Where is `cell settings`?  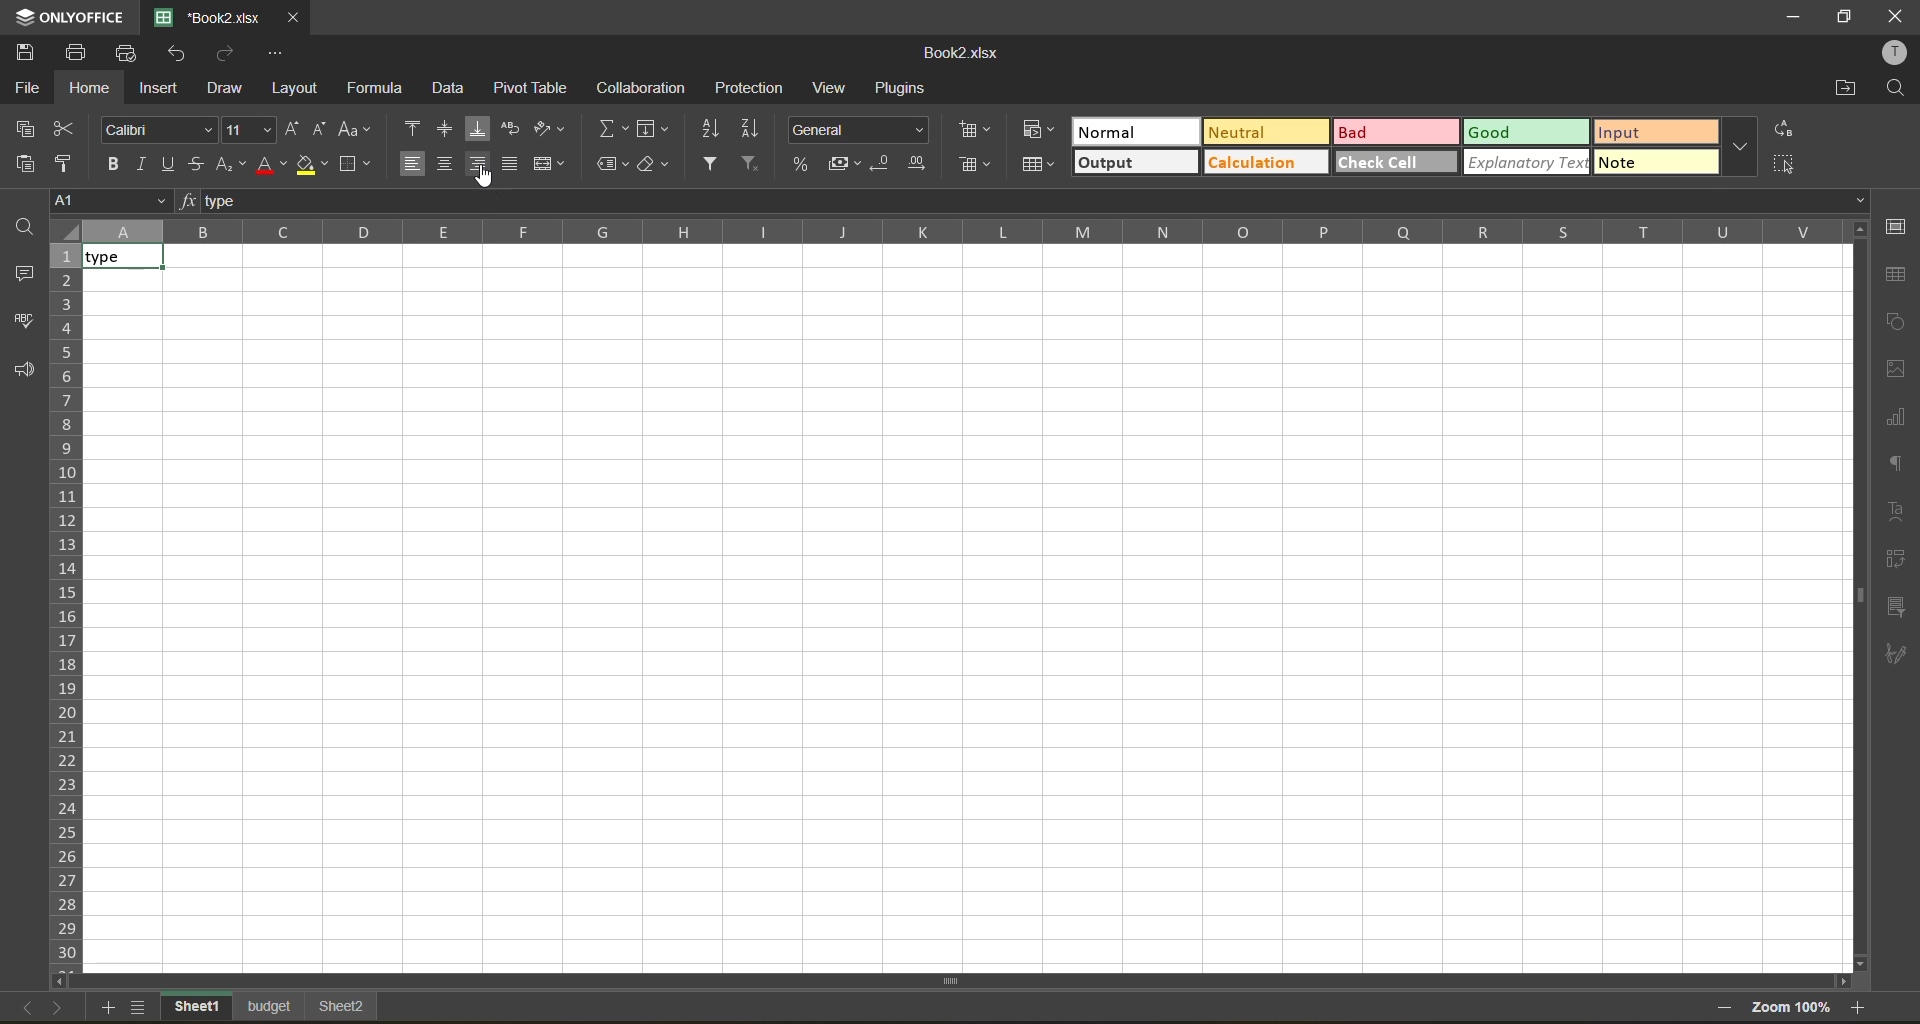
cell settings is located at coordinates (1897, 226).